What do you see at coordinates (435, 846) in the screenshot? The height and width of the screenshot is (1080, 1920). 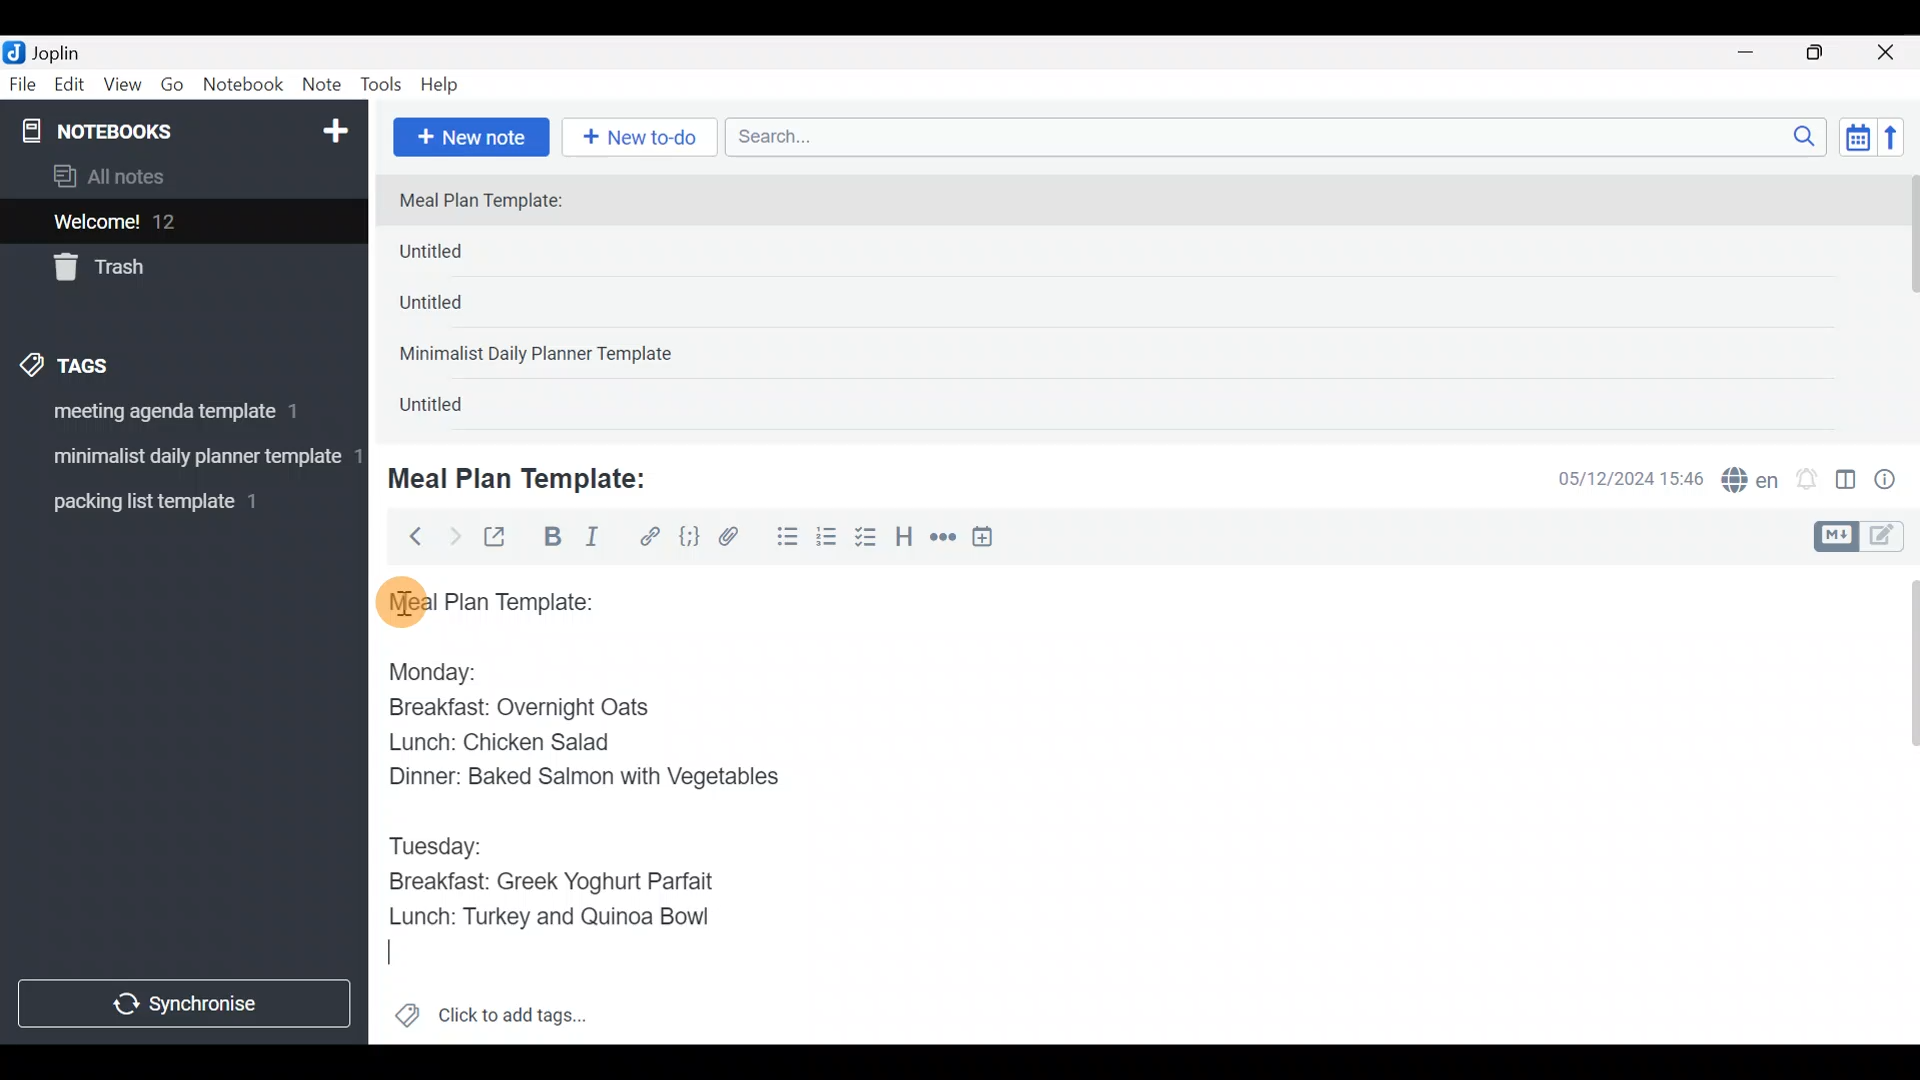 I see `Tuesday:` at bounding box center [435, 846].